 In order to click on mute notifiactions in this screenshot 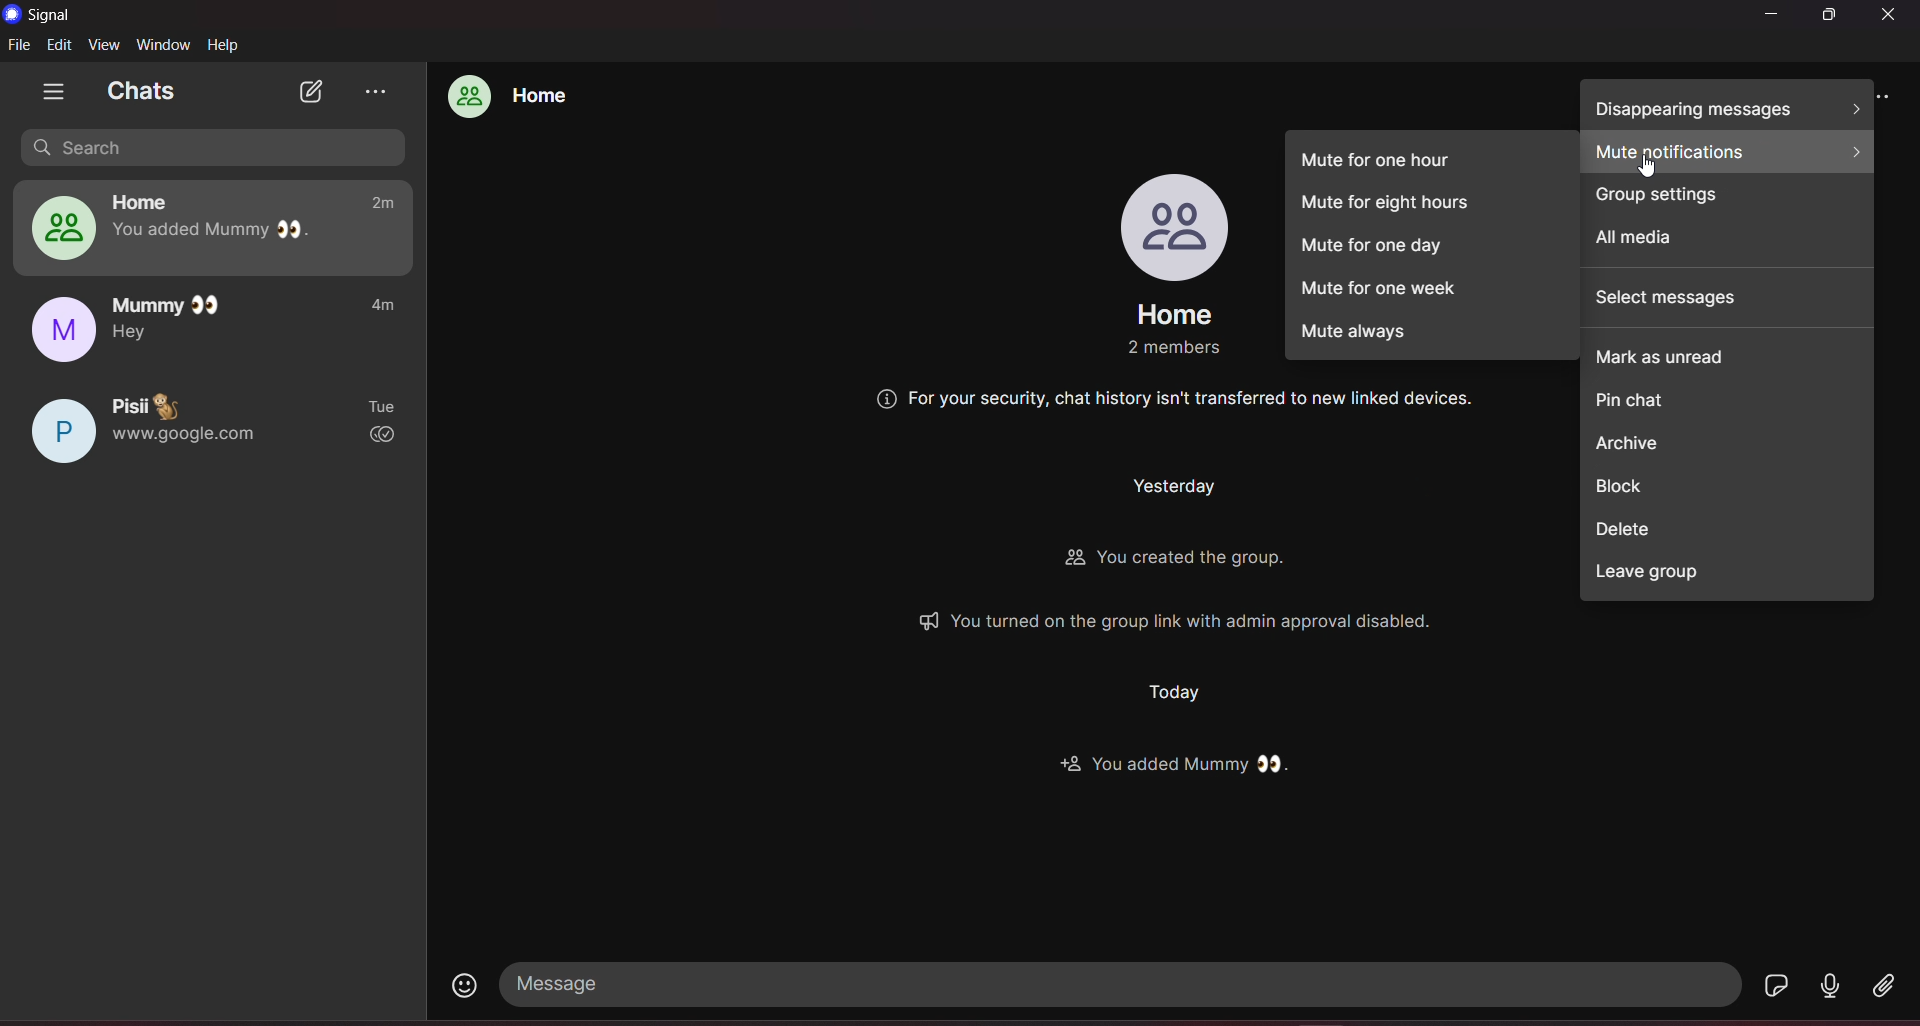, I will do `click(1730, 155)`.